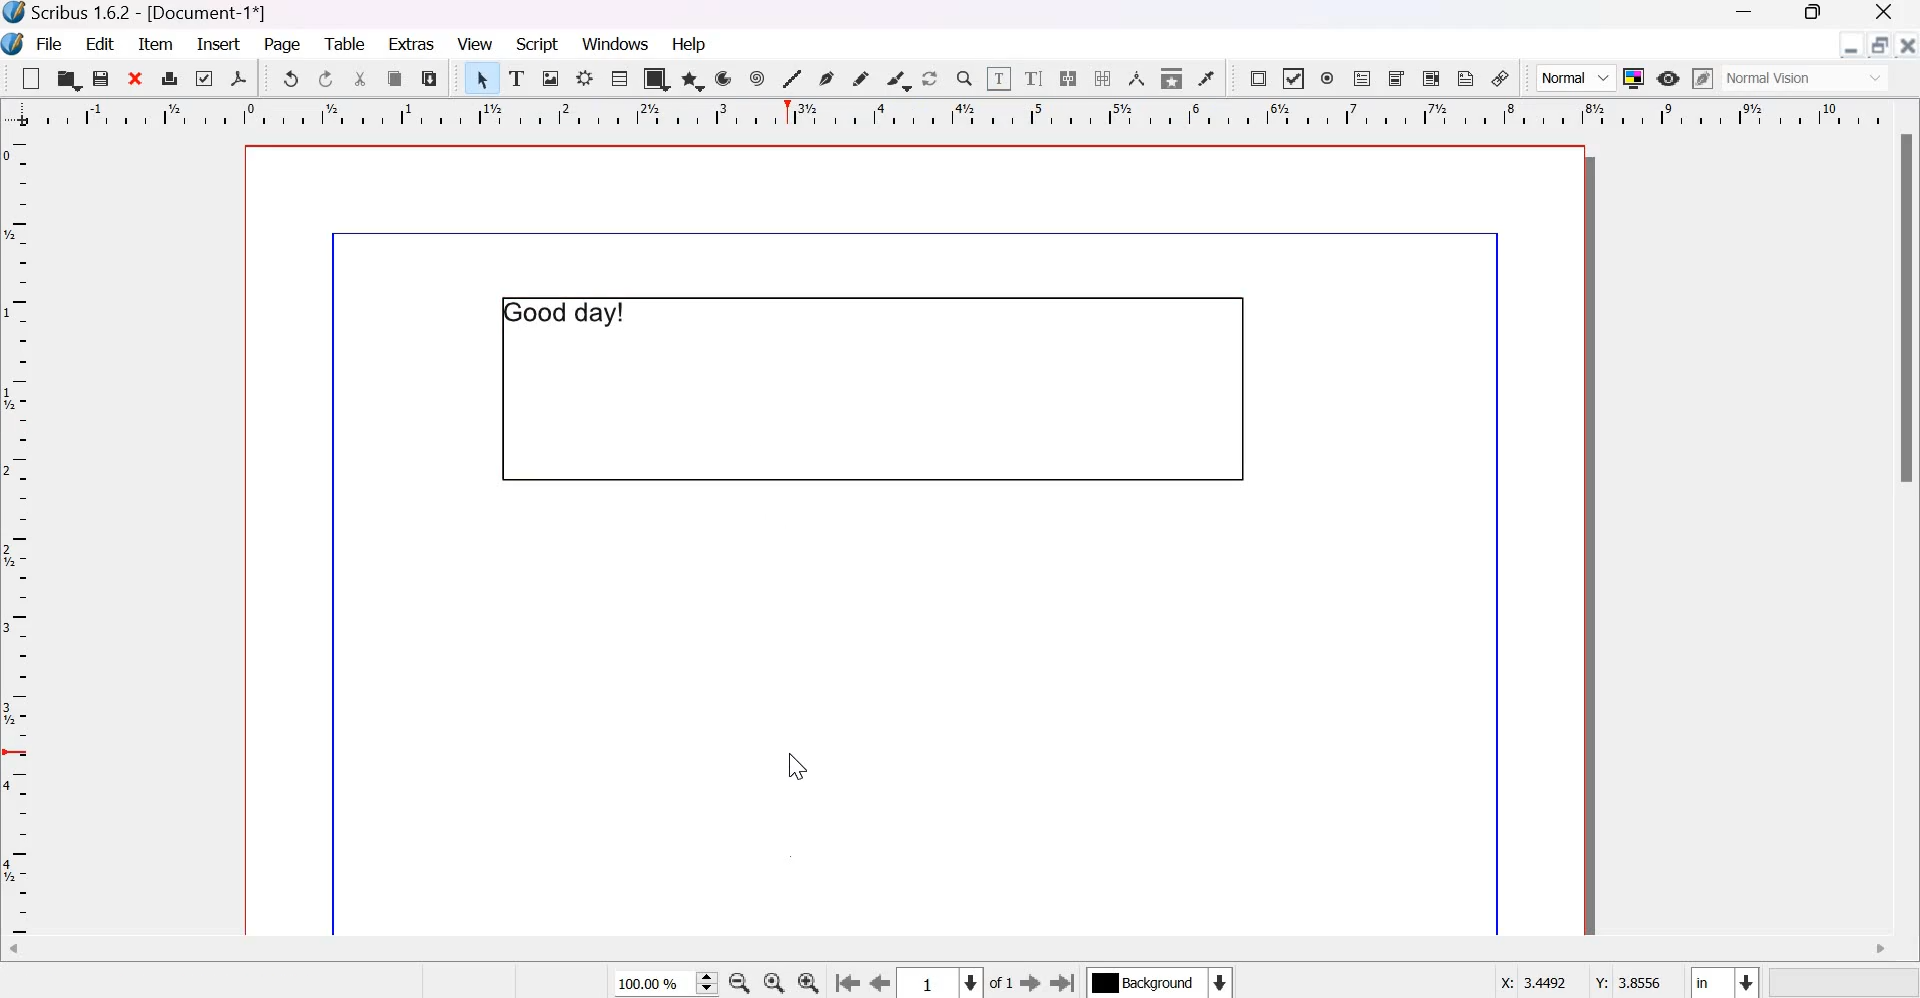  What do you see at coordinates (759, 78) in the screenshot?
I see `spiral` at bounding box center [759, 78].